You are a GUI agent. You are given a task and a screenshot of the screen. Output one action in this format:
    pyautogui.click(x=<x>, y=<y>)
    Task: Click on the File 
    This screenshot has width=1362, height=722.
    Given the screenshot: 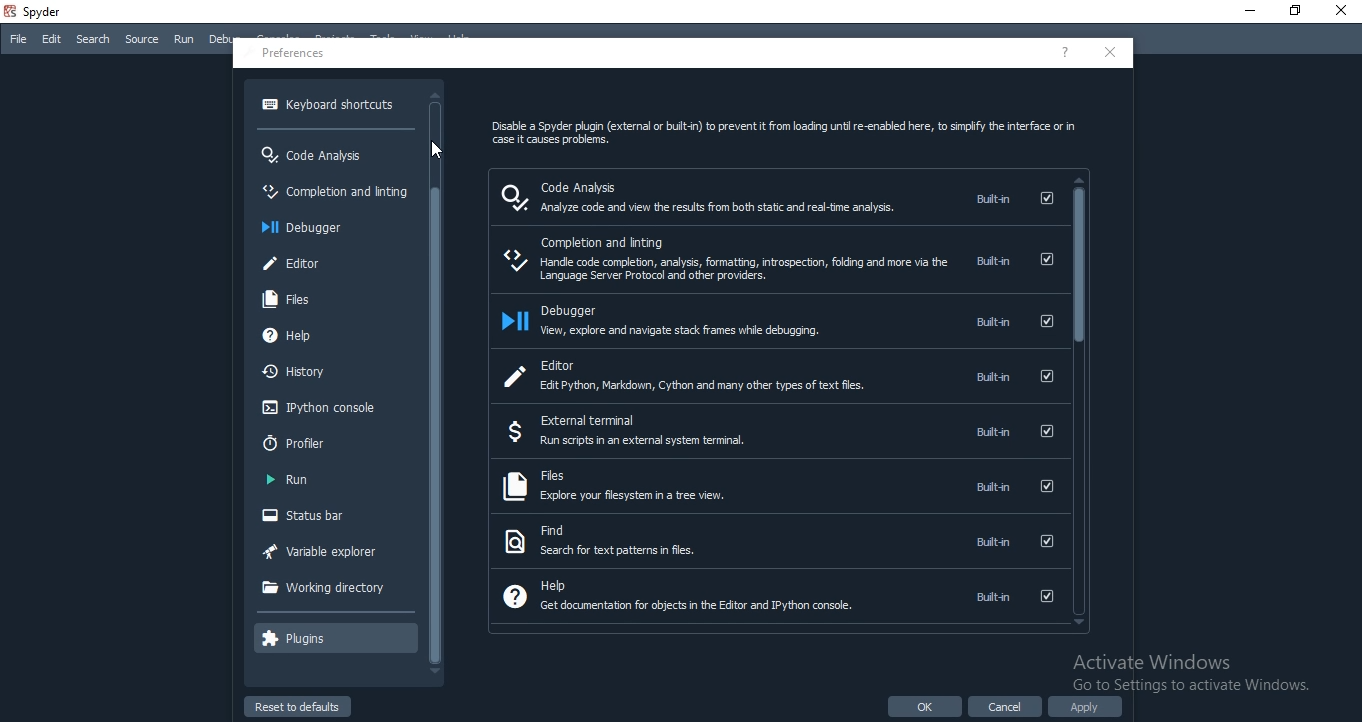 What is the action you would take?
    pyautogui.click(x=18, y=38)
    